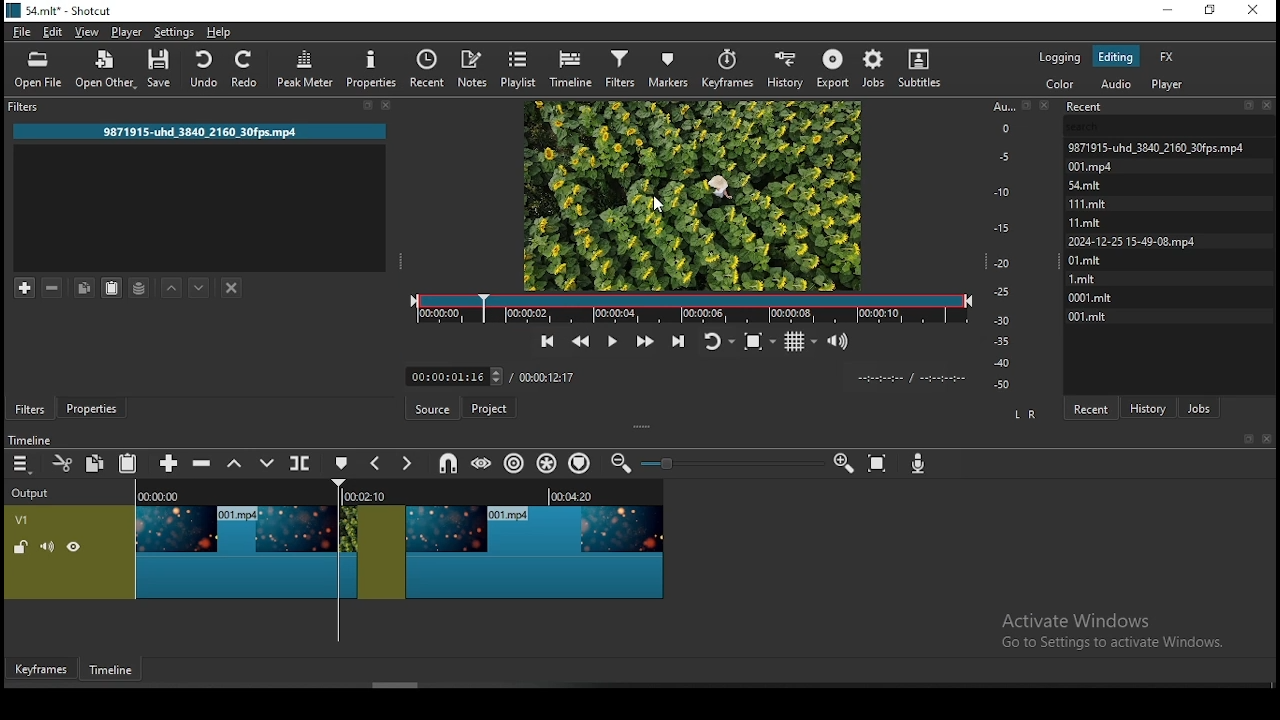 The height and width of the screenshot is (720, 1280). What do you see at coordinates (22, 33) in the screenshot?
I see `file` at bounding box center [22, 33].